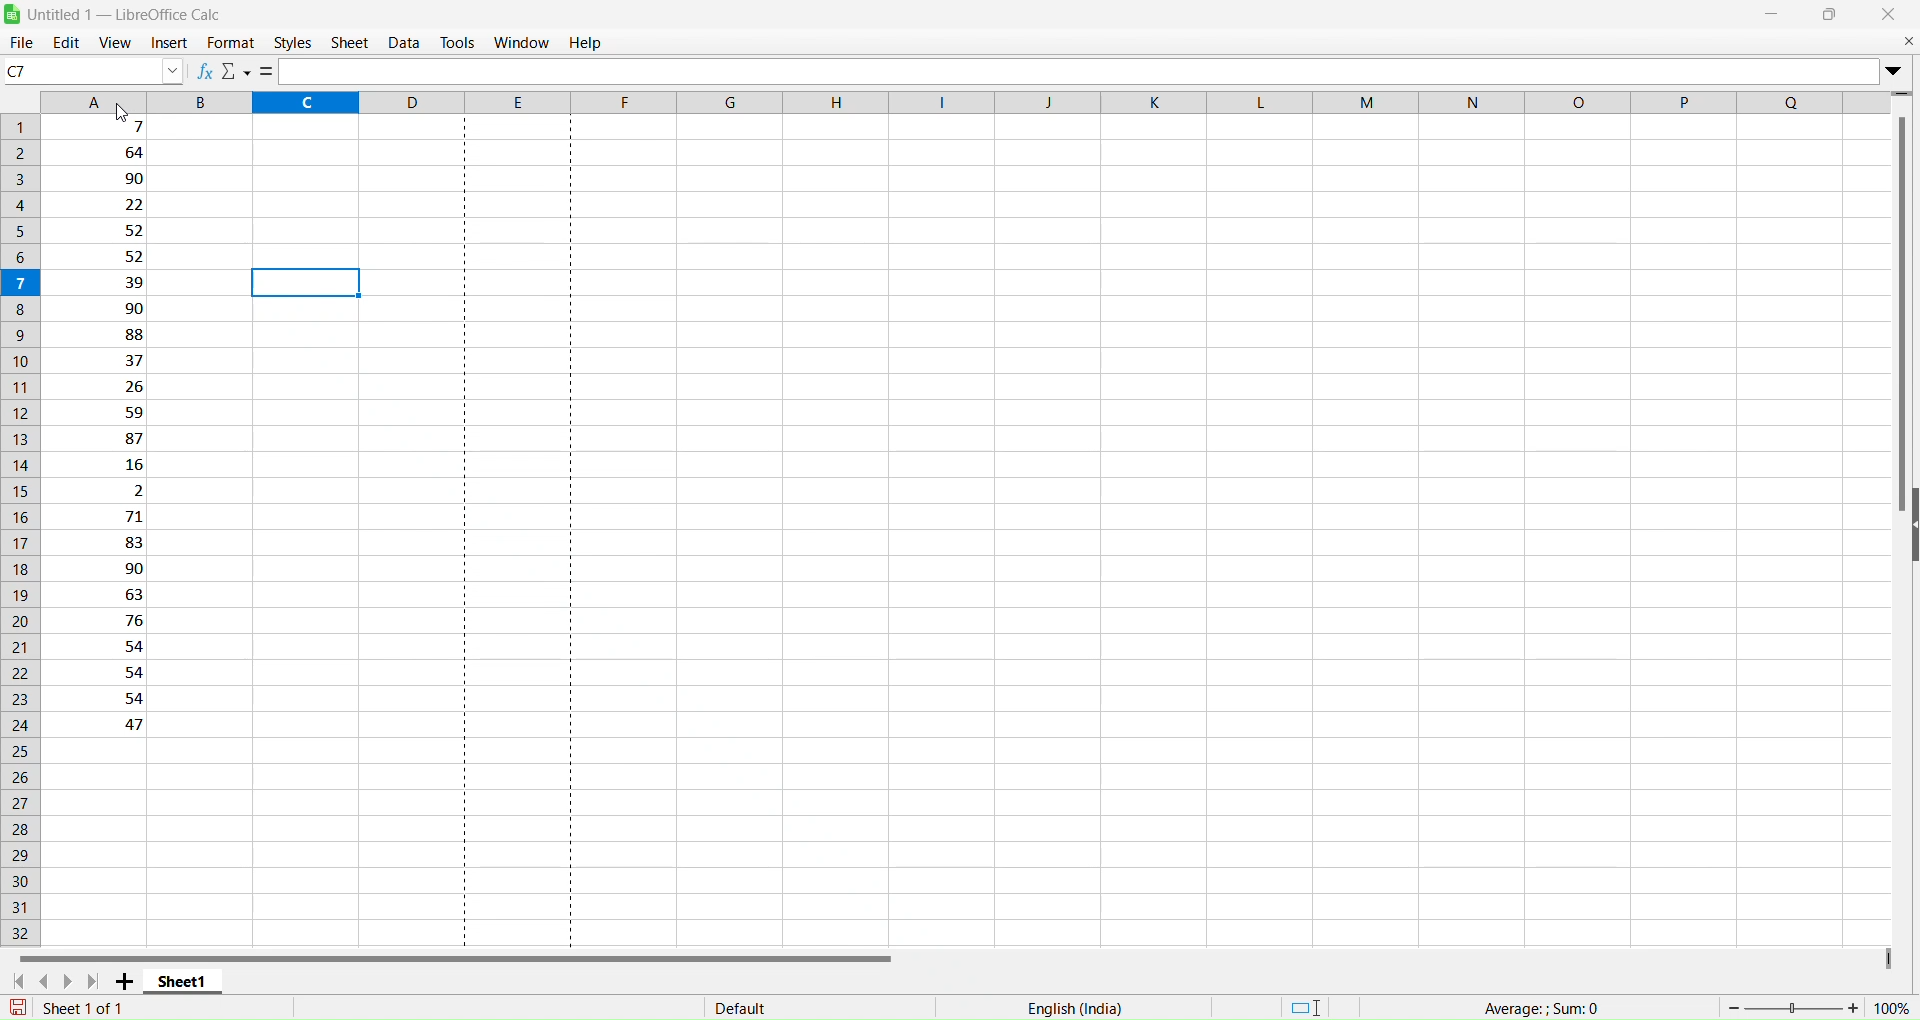 The height and width of the screenshot is (1020, 1920). What do you see at coordinates (19, 1010) in the screenshot?
I see `Save` at bounding box center [19, 1010].